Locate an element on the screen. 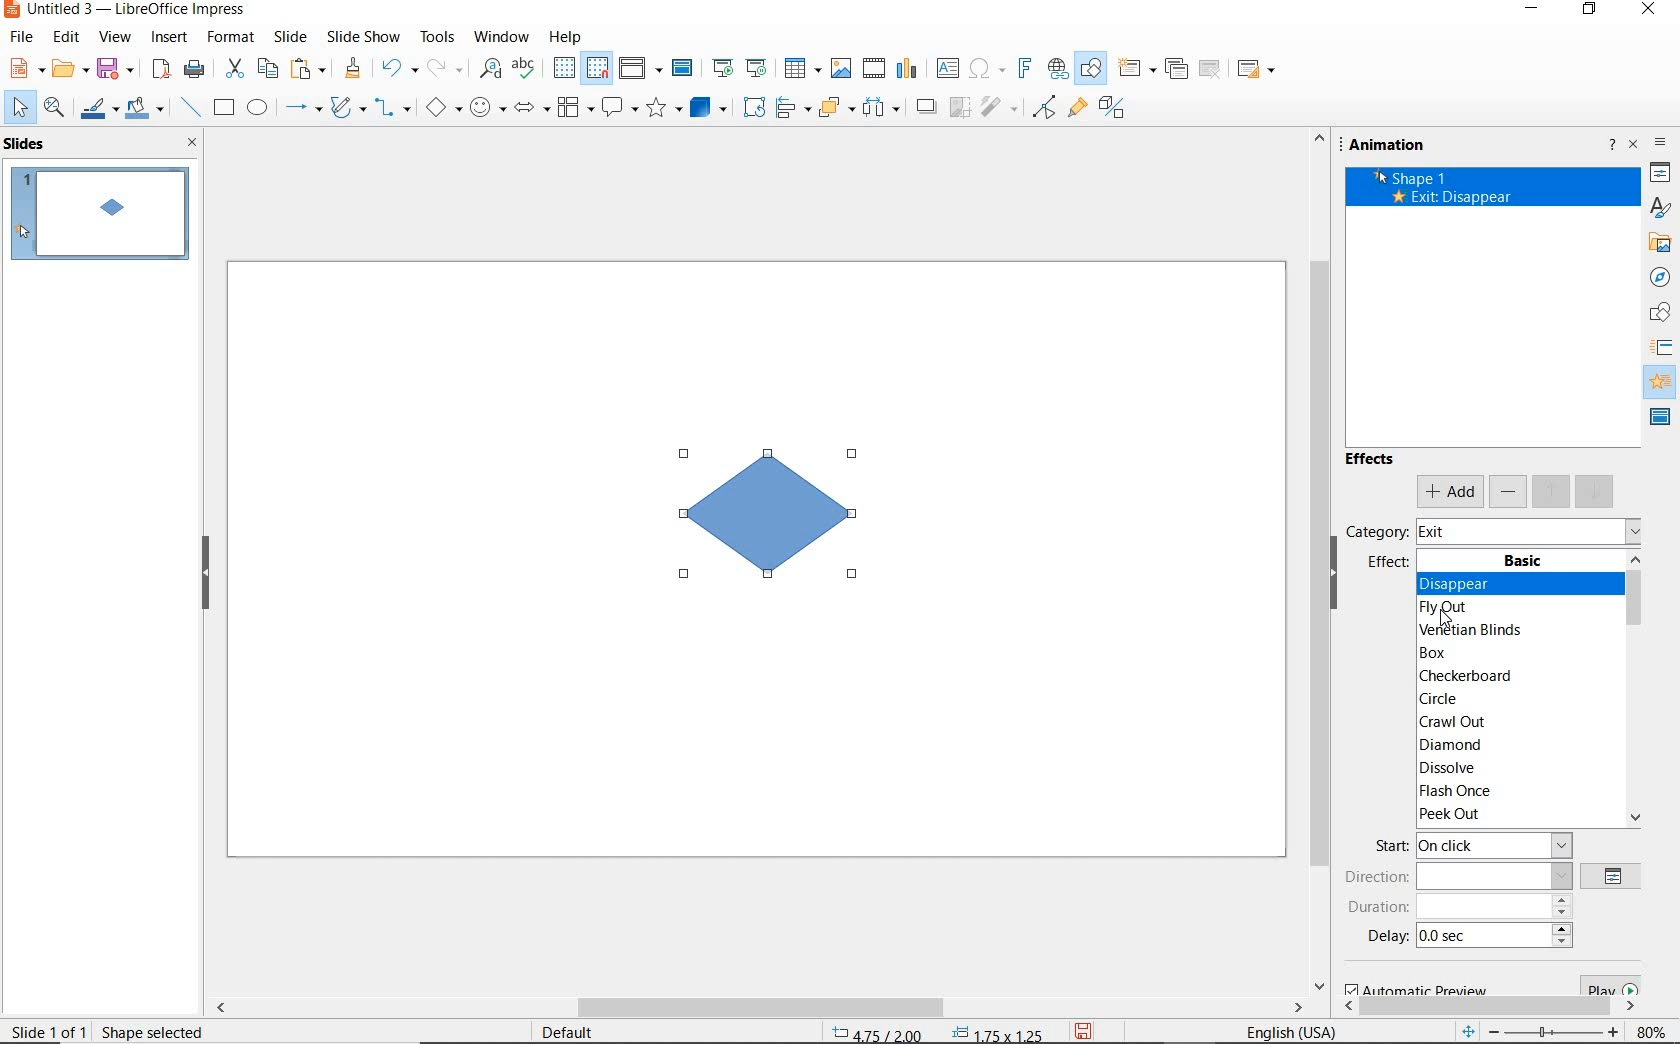 Image resolution: width=1680 pixels, height=1044 pixels. insert special characters is located at coordinates (985, 69).